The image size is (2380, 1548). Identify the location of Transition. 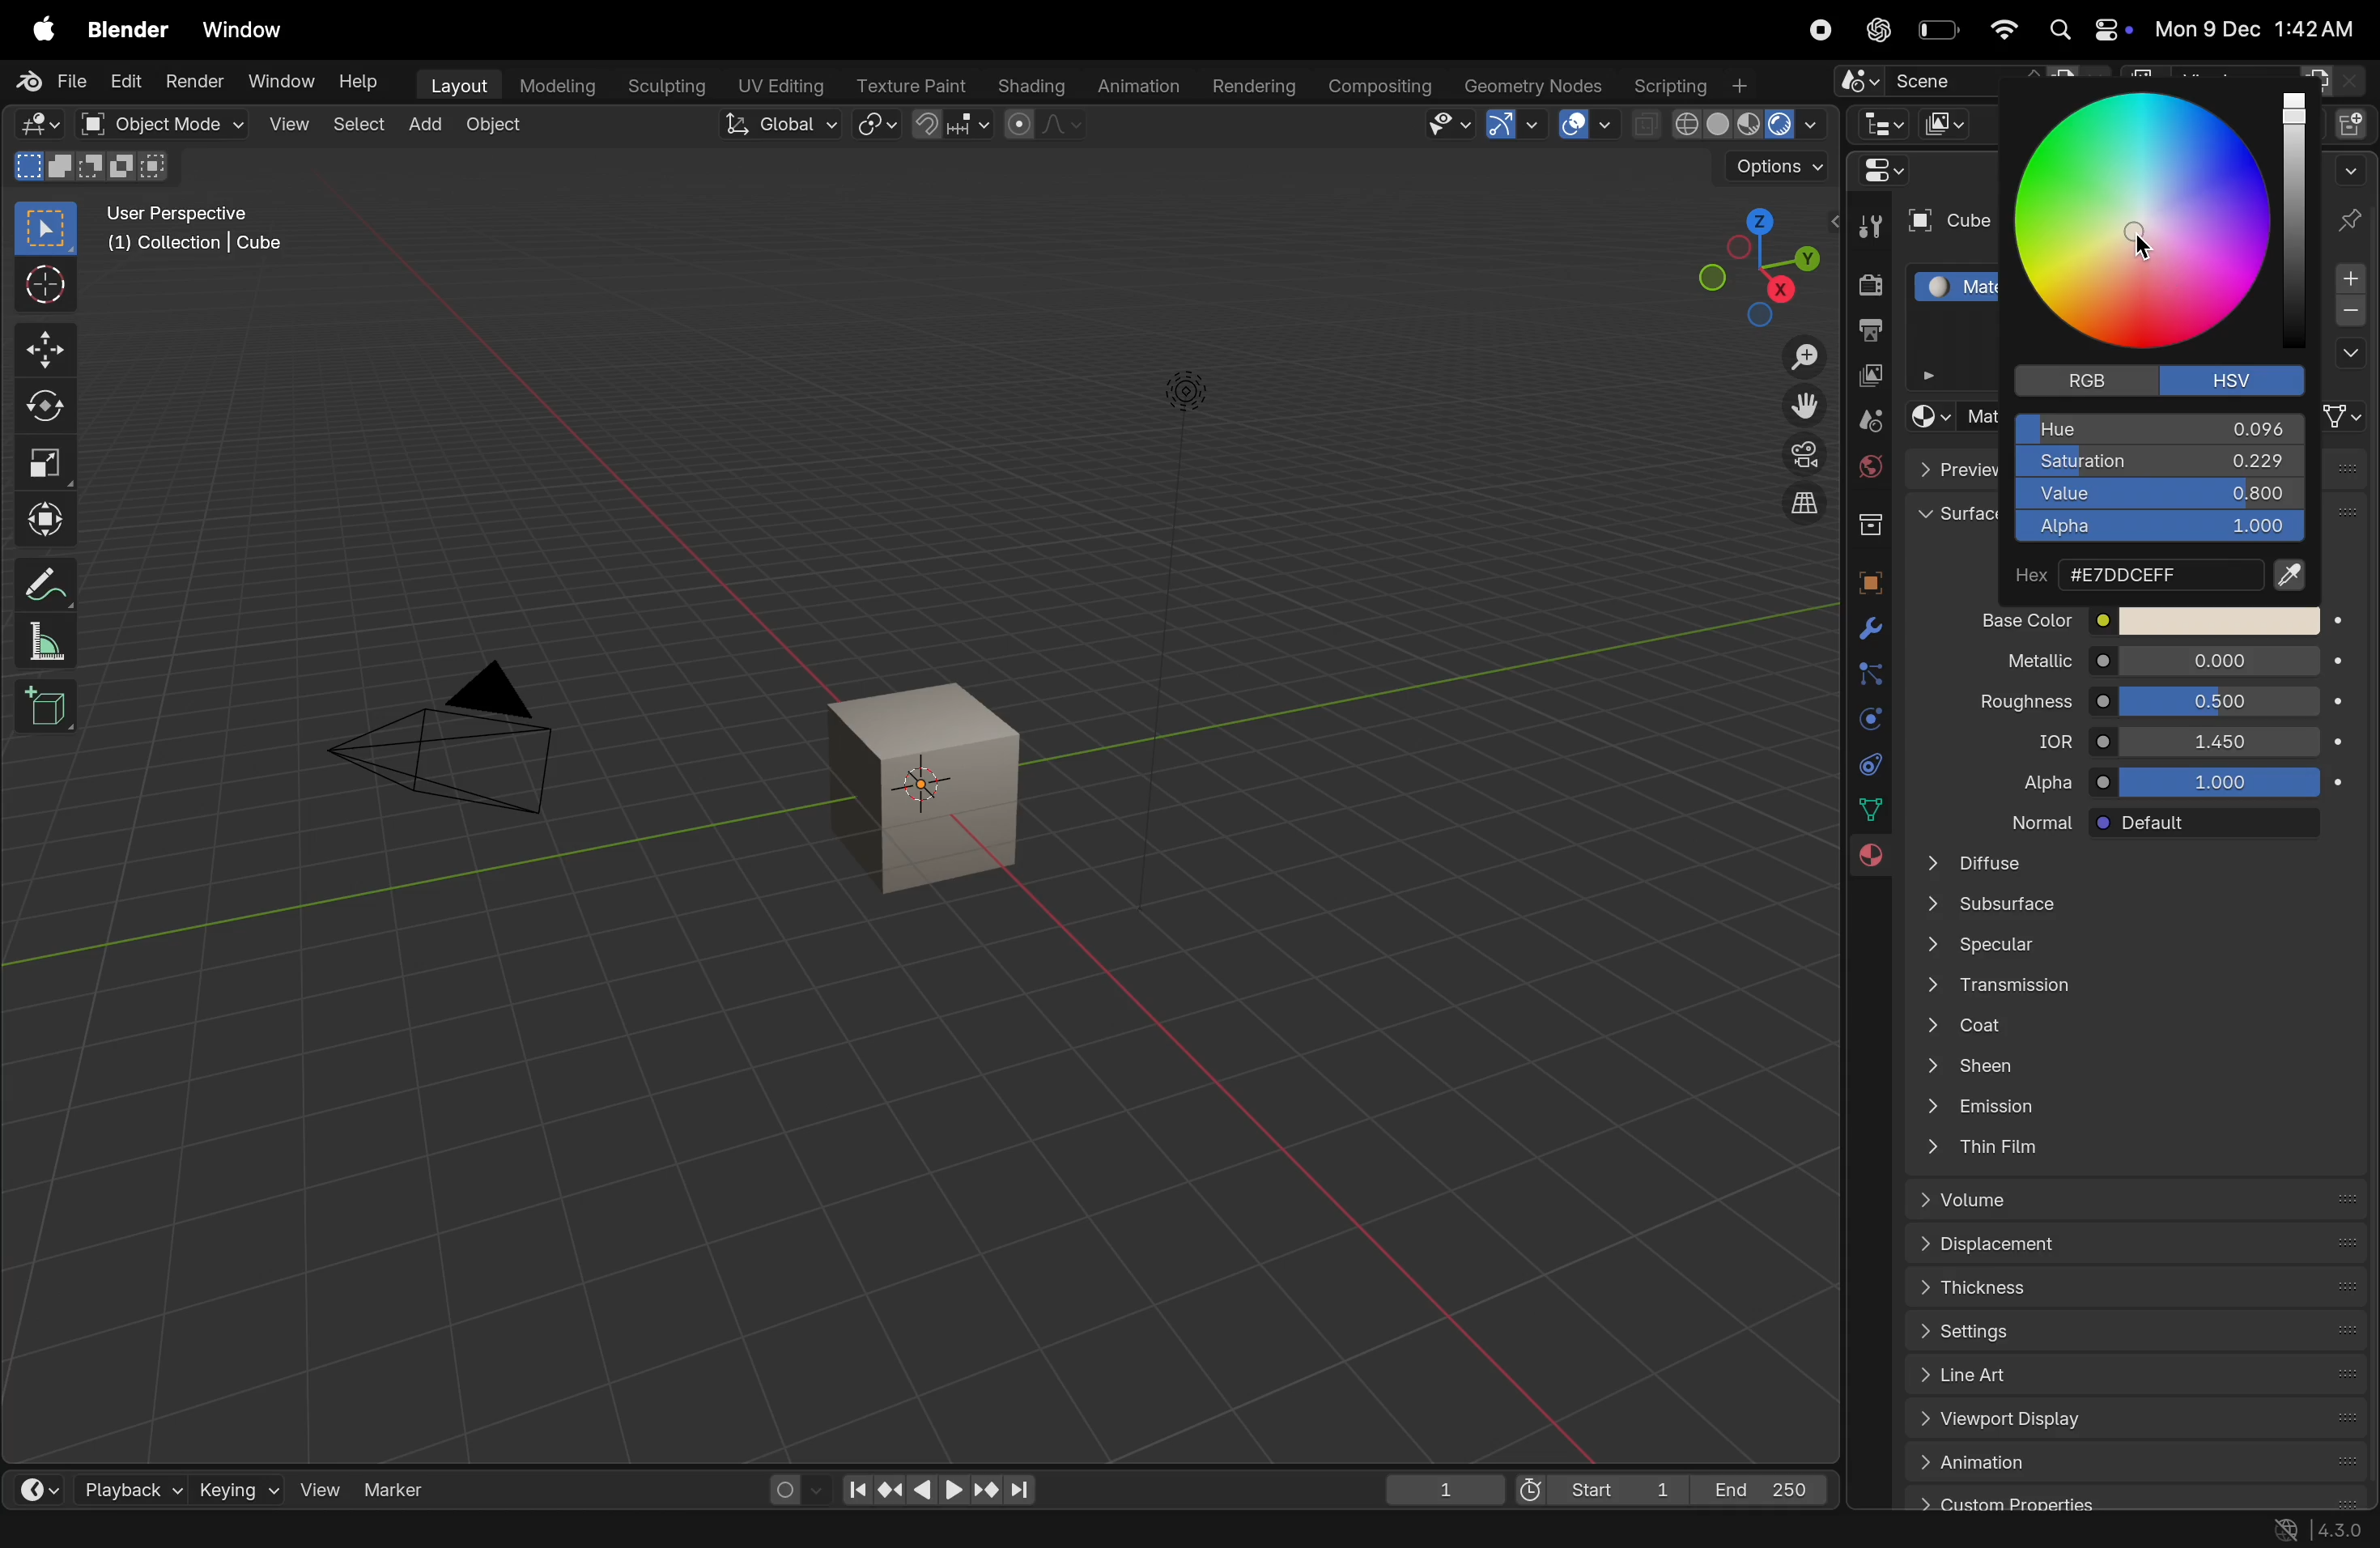
(2122, 990).